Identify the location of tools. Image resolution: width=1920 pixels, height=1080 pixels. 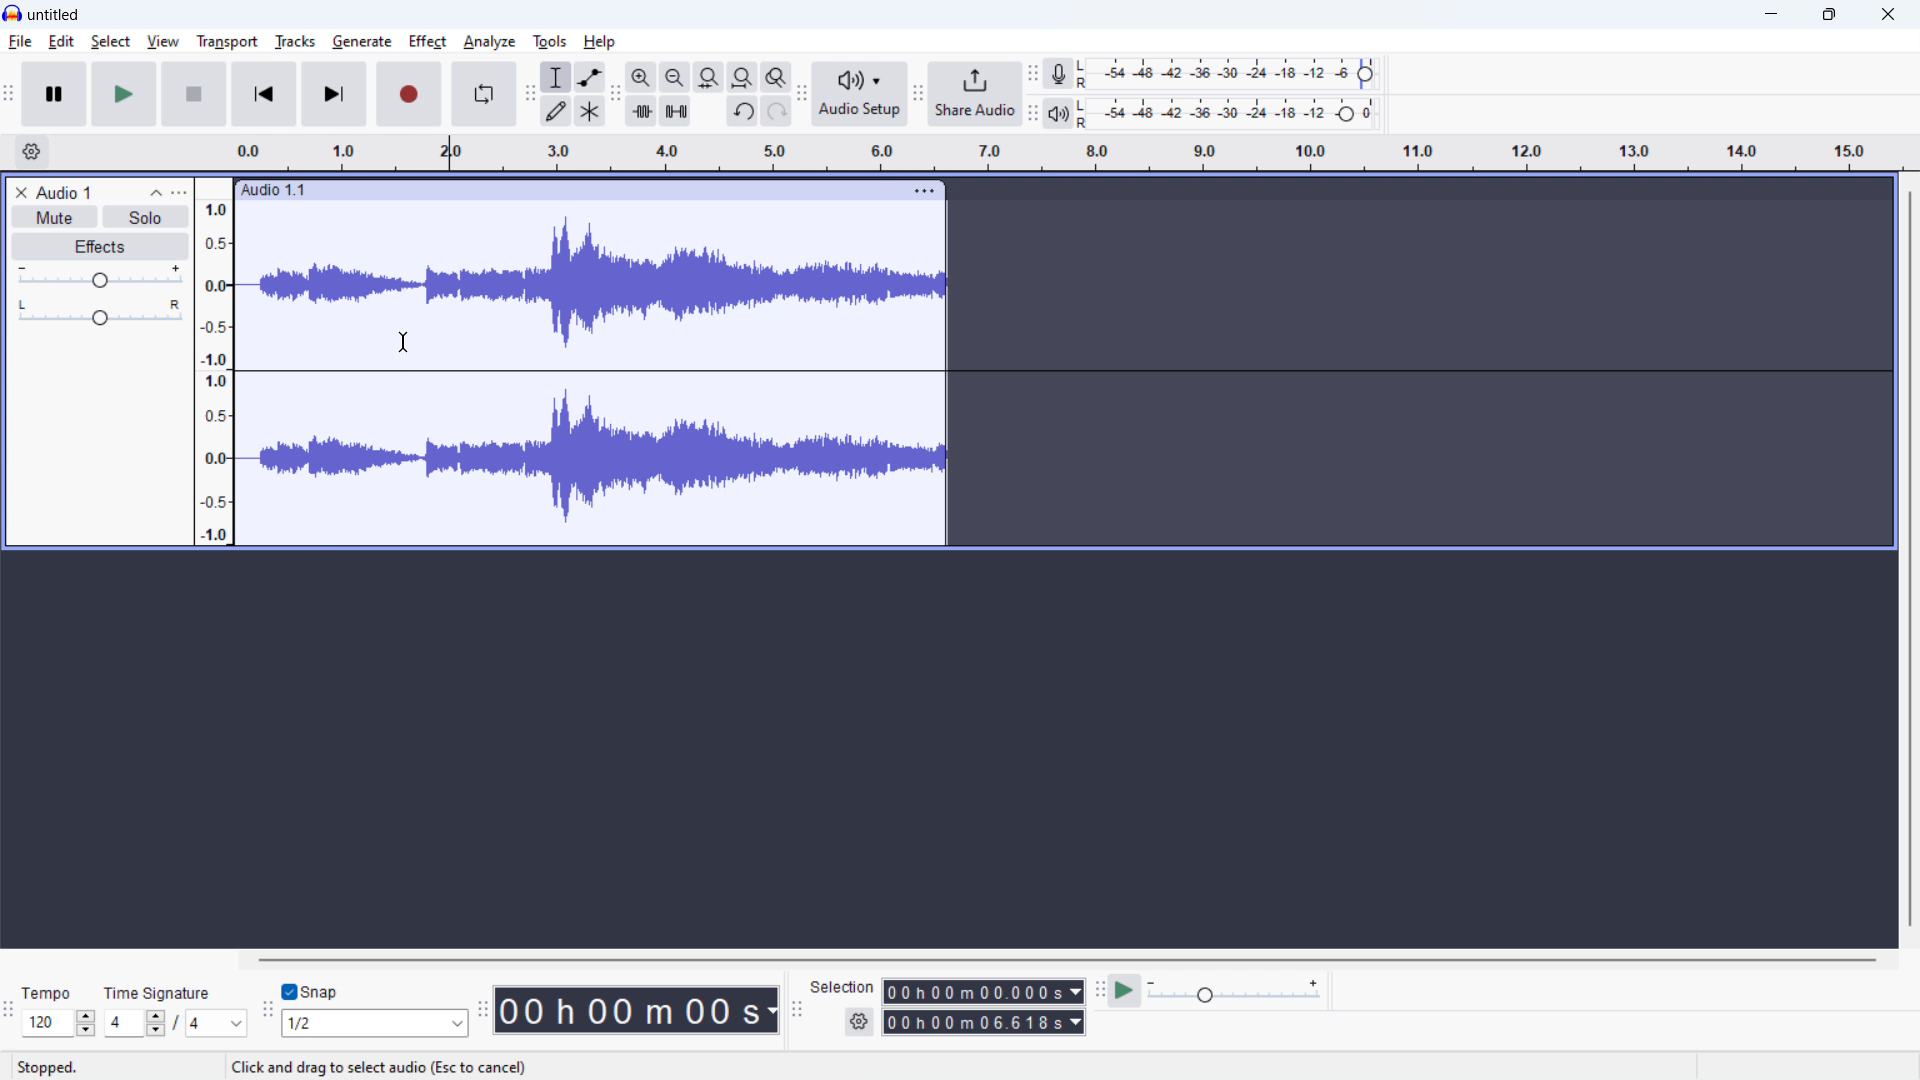
(550, 41).